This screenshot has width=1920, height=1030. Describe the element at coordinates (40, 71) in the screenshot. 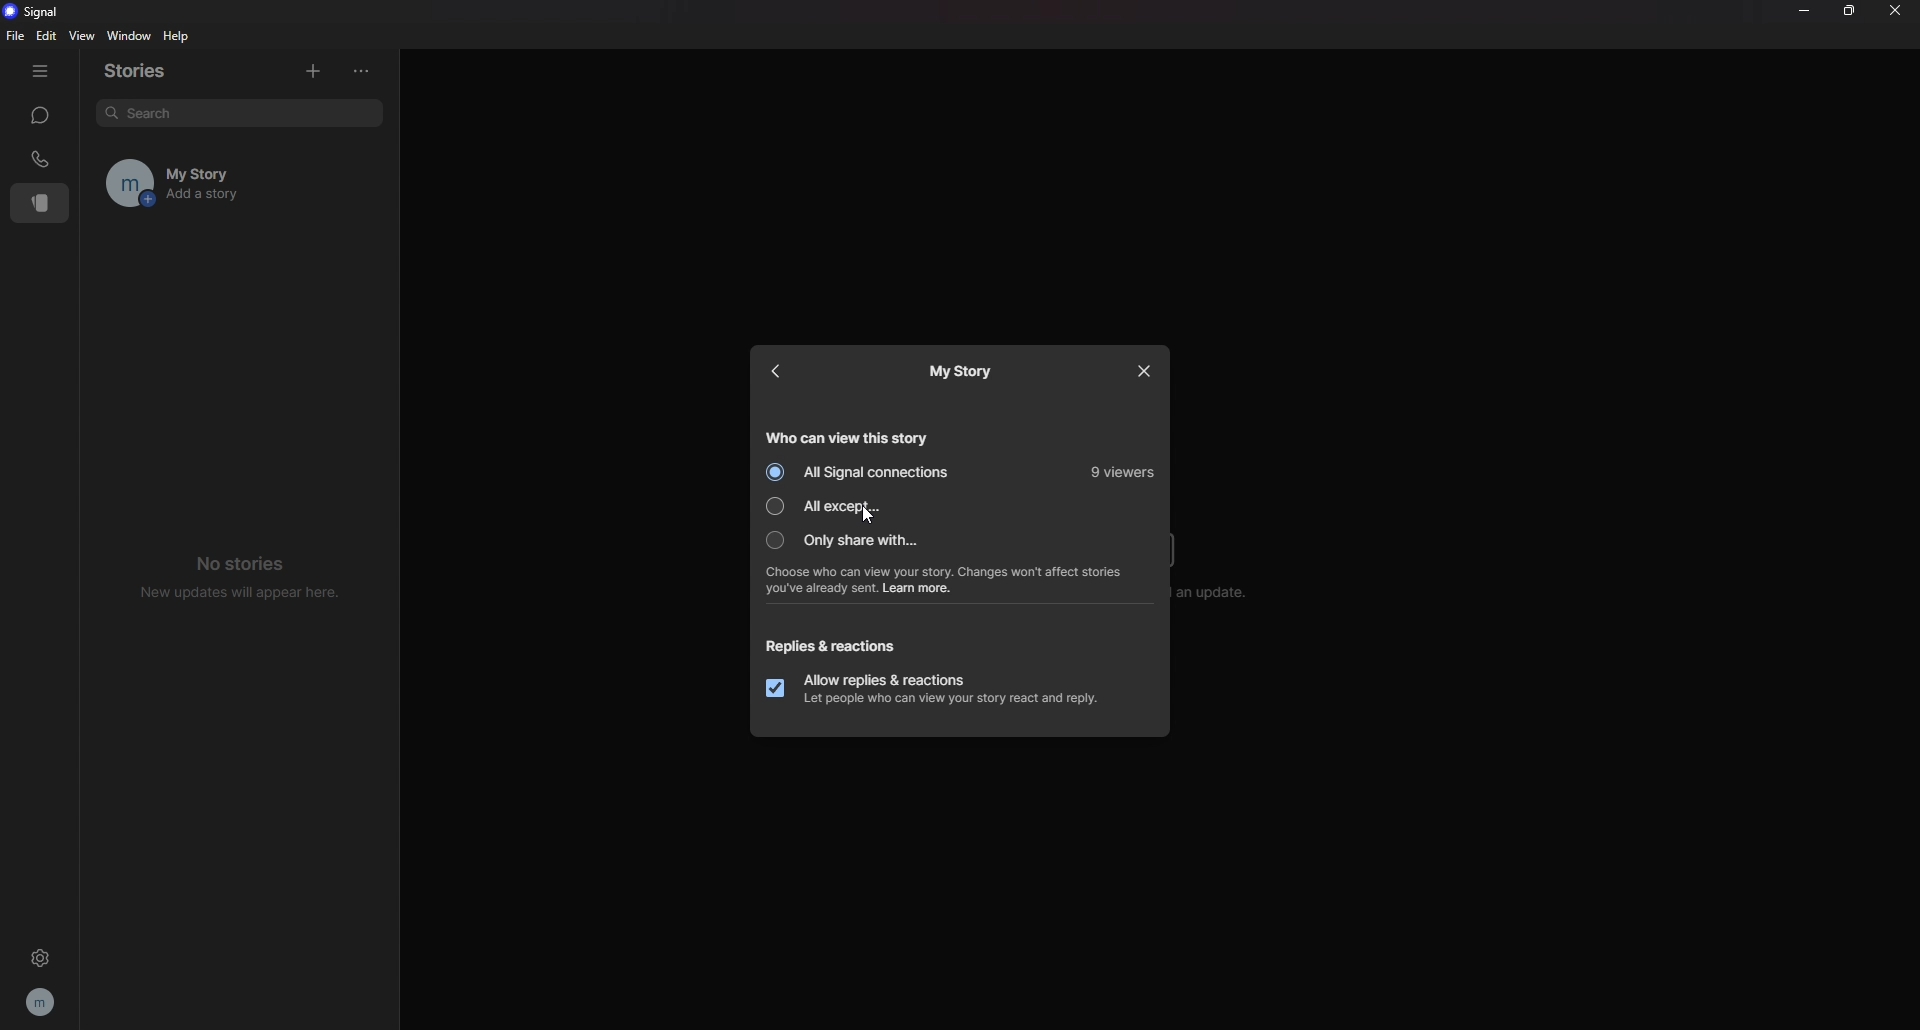

I see `hide tab` at that location.